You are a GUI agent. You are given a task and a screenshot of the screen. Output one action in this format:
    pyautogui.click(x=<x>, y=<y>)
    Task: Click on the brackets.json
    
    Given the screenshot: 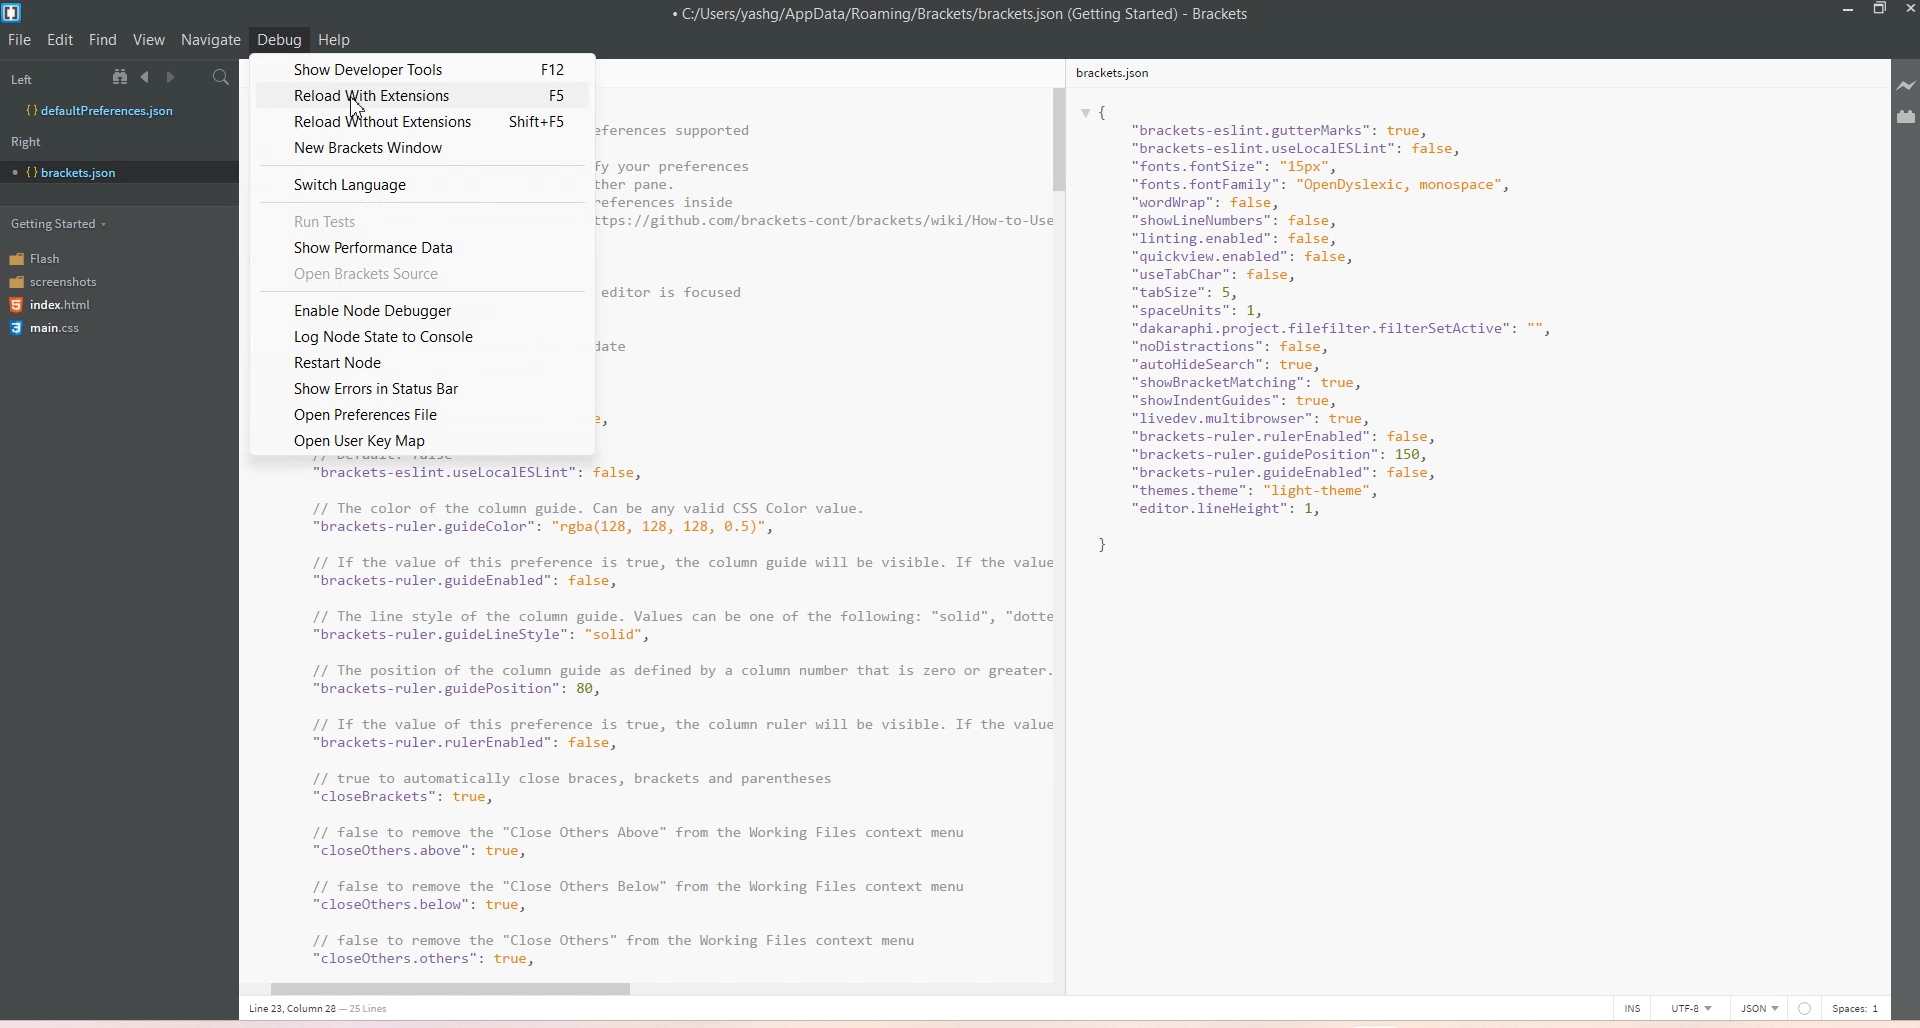 What is the action you would take?
    pyautogui.click(x=1123, y=76)
    